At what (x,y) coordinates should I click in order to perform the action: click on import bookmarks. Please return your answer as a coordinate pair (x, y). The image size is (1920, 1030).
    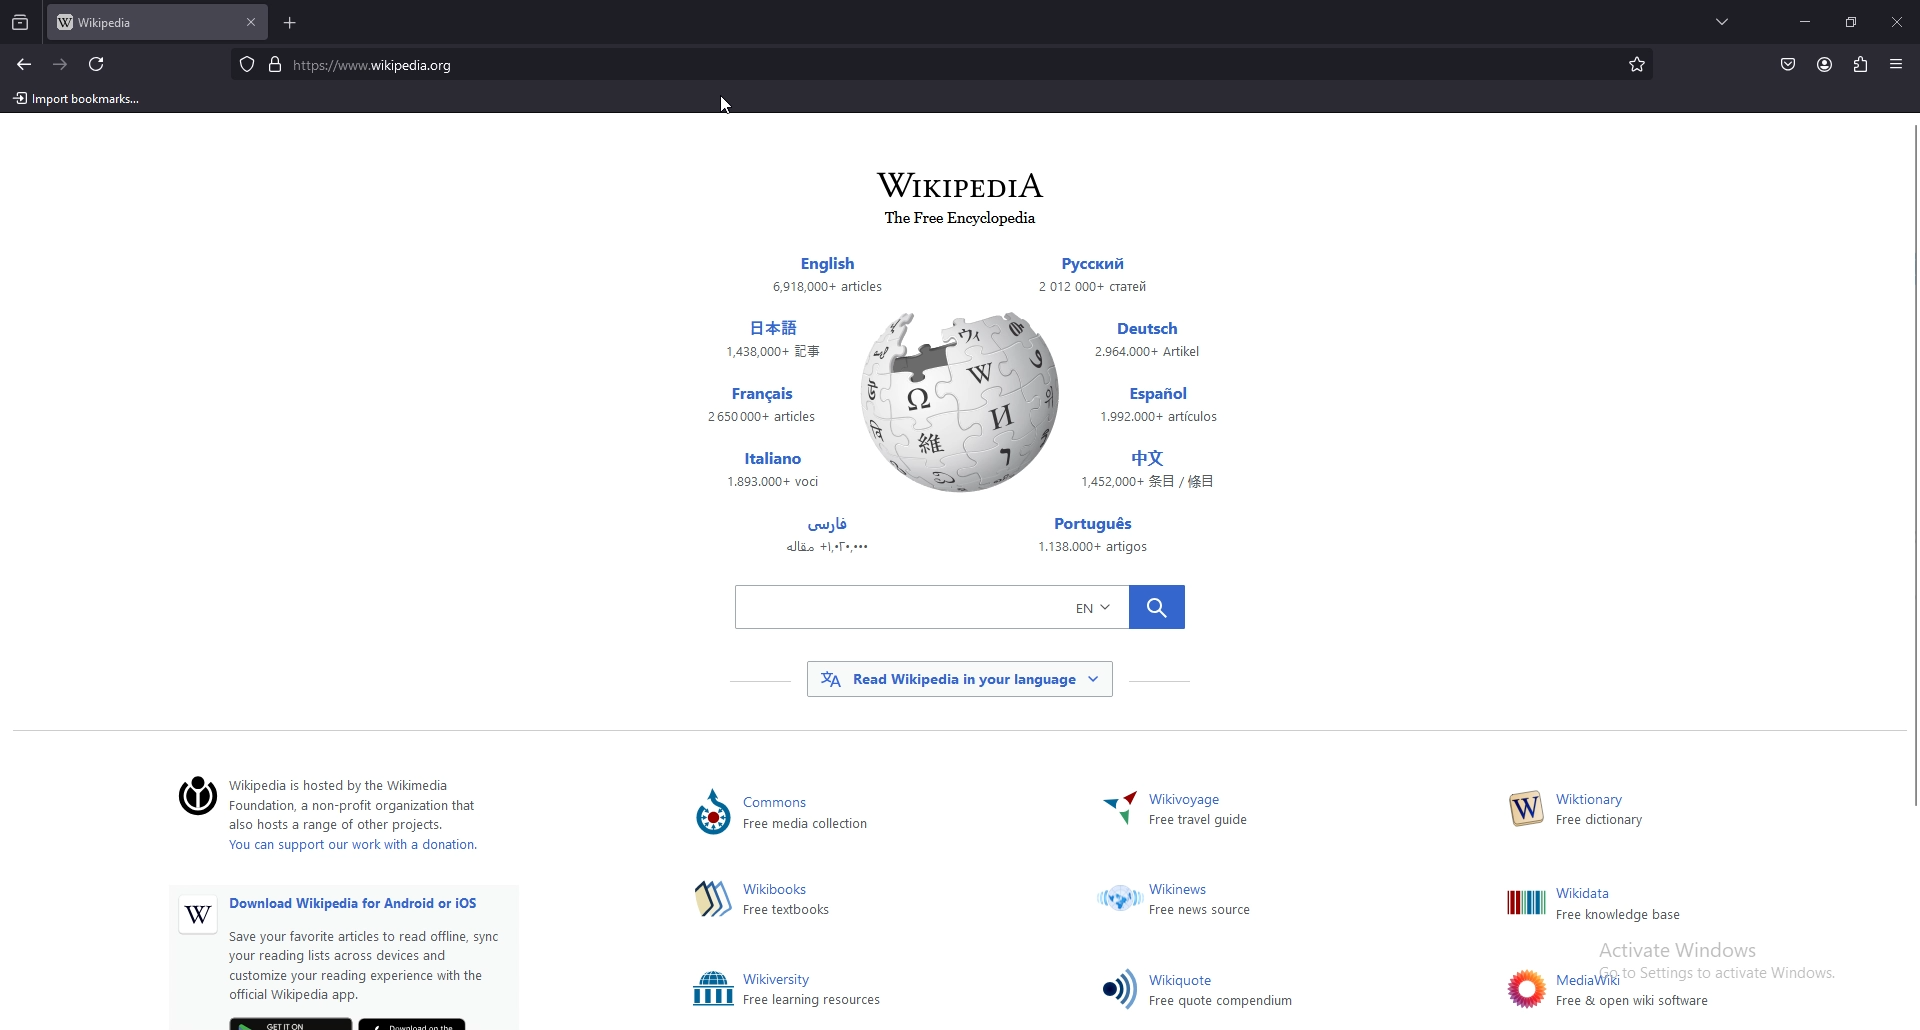
    Looking at the image, I should click on (79, 99).